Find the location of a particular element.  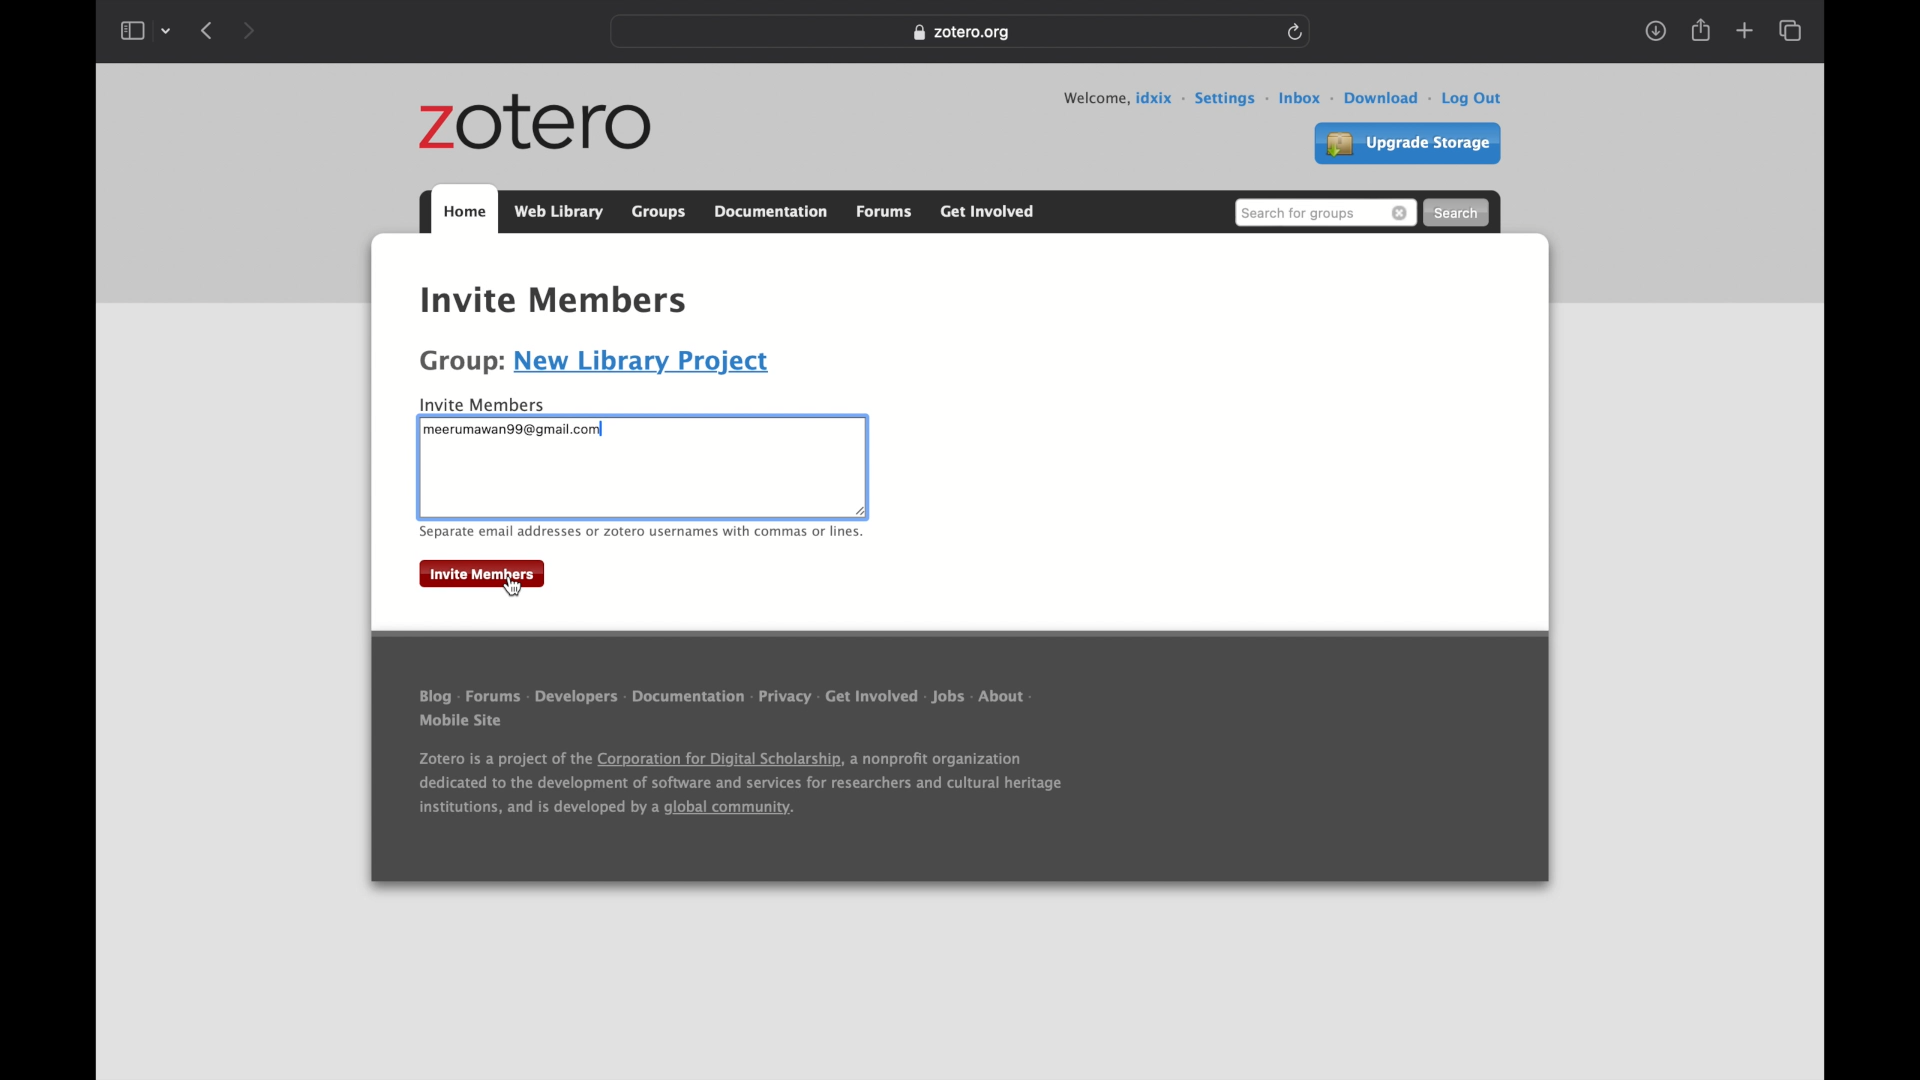

inbox is located at coordinates (1306, 97).